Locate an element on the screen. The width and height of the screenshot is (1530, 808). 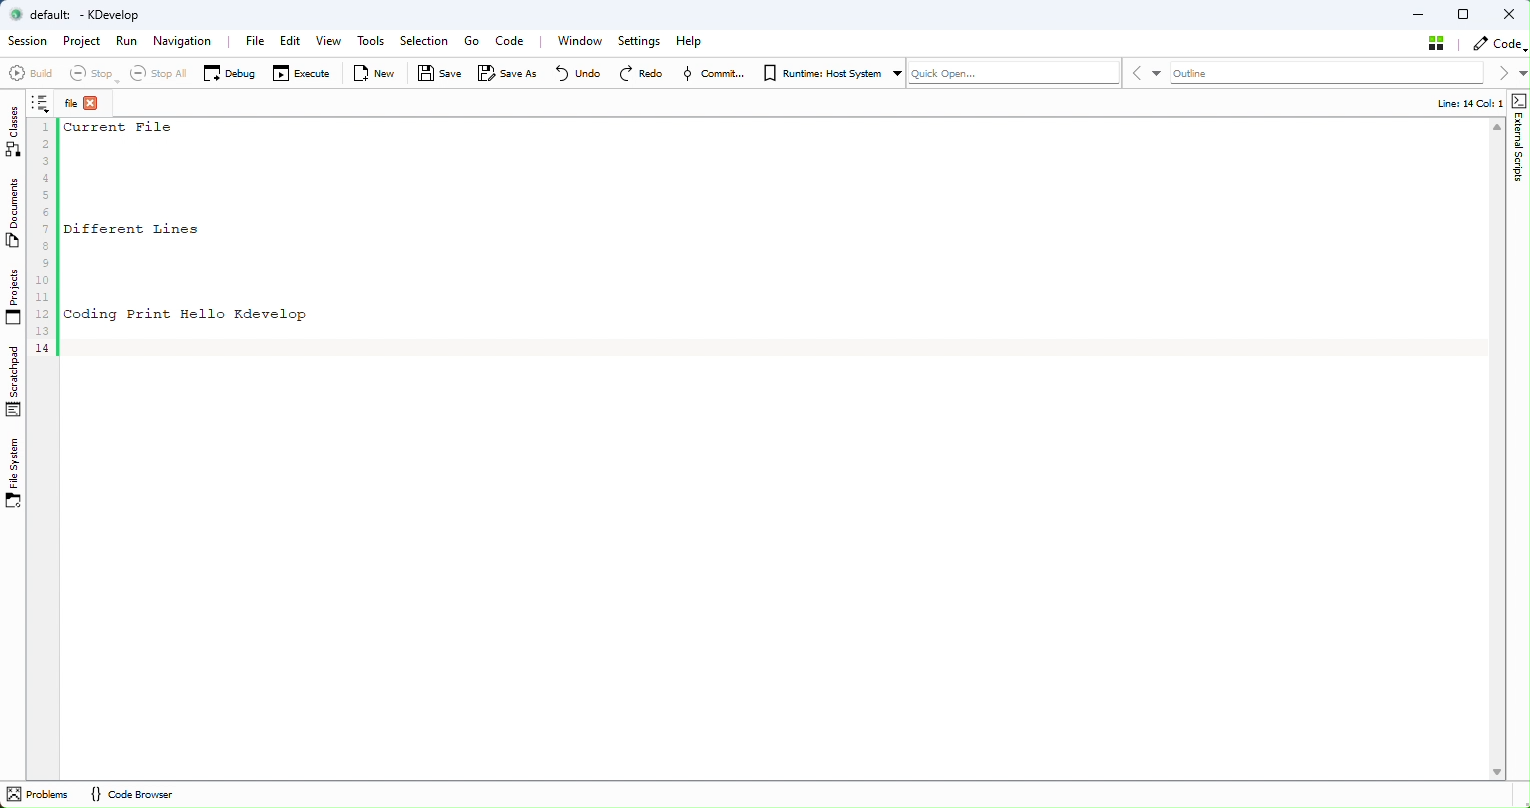
Save is located at coordinates (438, 74).